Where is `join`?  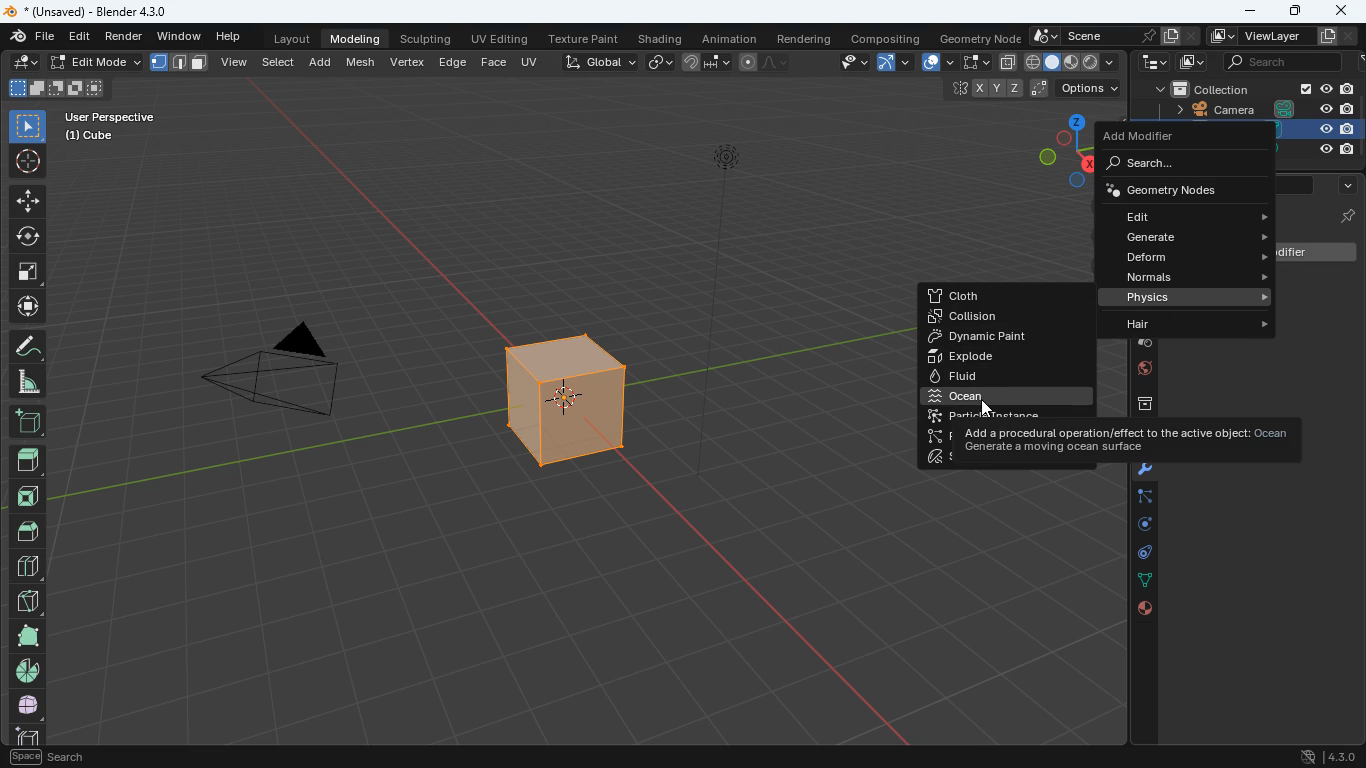
join is located at coordinates (708, 65).